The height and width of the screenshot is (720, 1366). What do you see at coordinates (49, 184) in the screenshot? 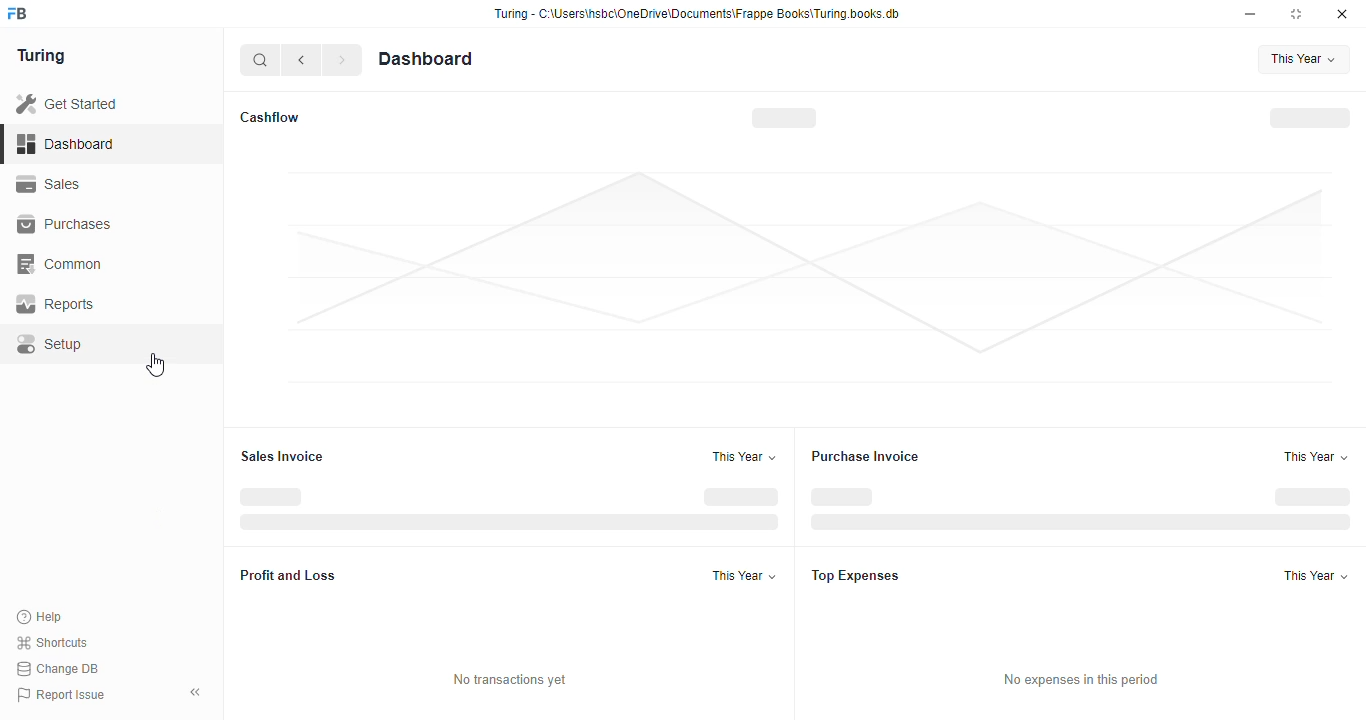
I see `sales` at bounding box center [49, 184].